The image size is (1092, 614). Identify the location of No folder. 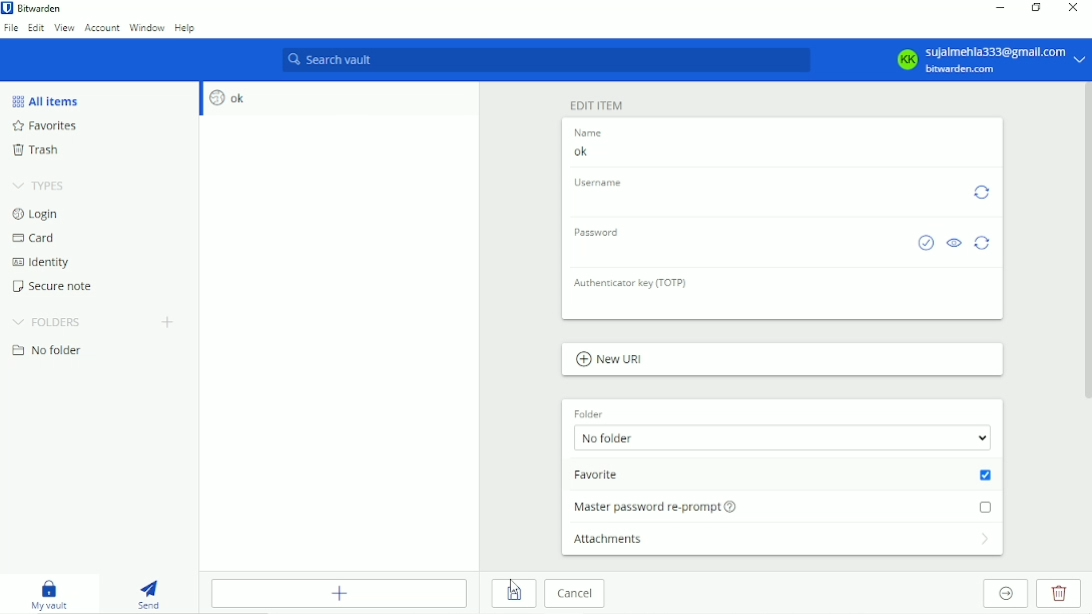
(53, 351).